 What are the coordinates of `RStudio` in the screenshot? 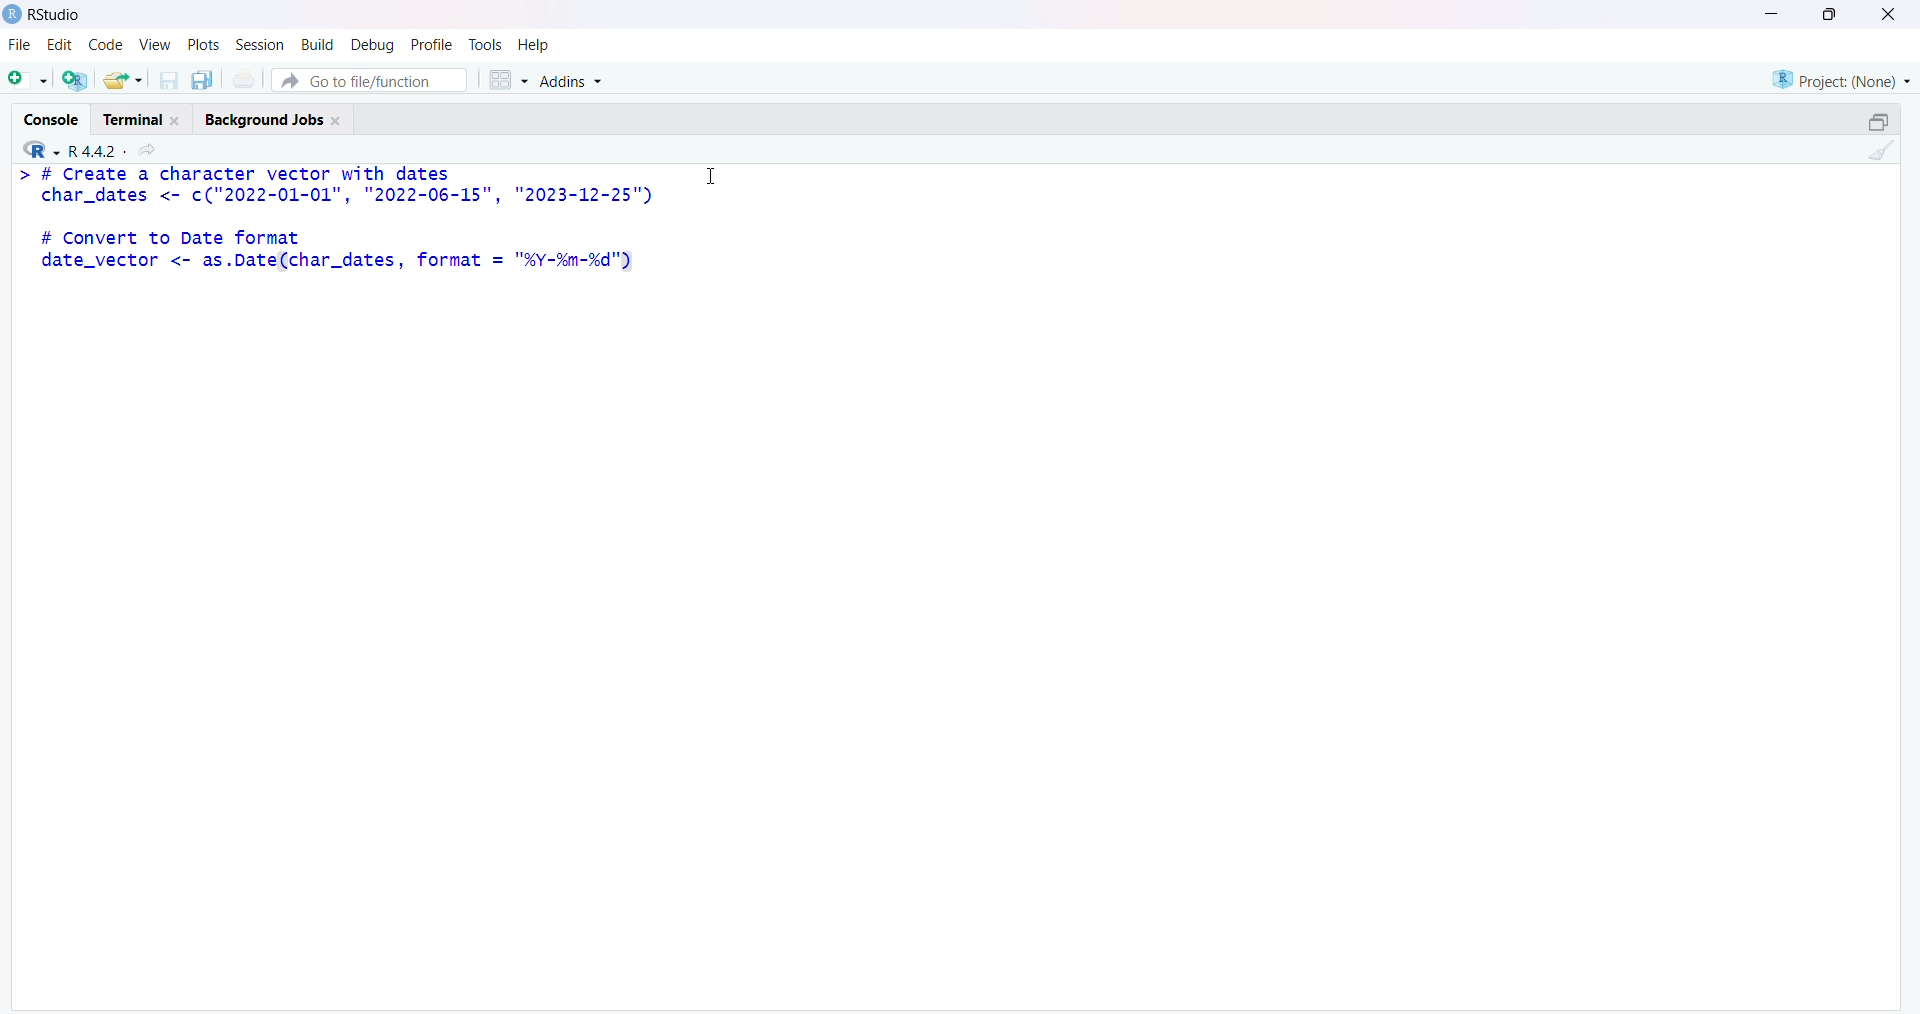 It's located at (43, 19).